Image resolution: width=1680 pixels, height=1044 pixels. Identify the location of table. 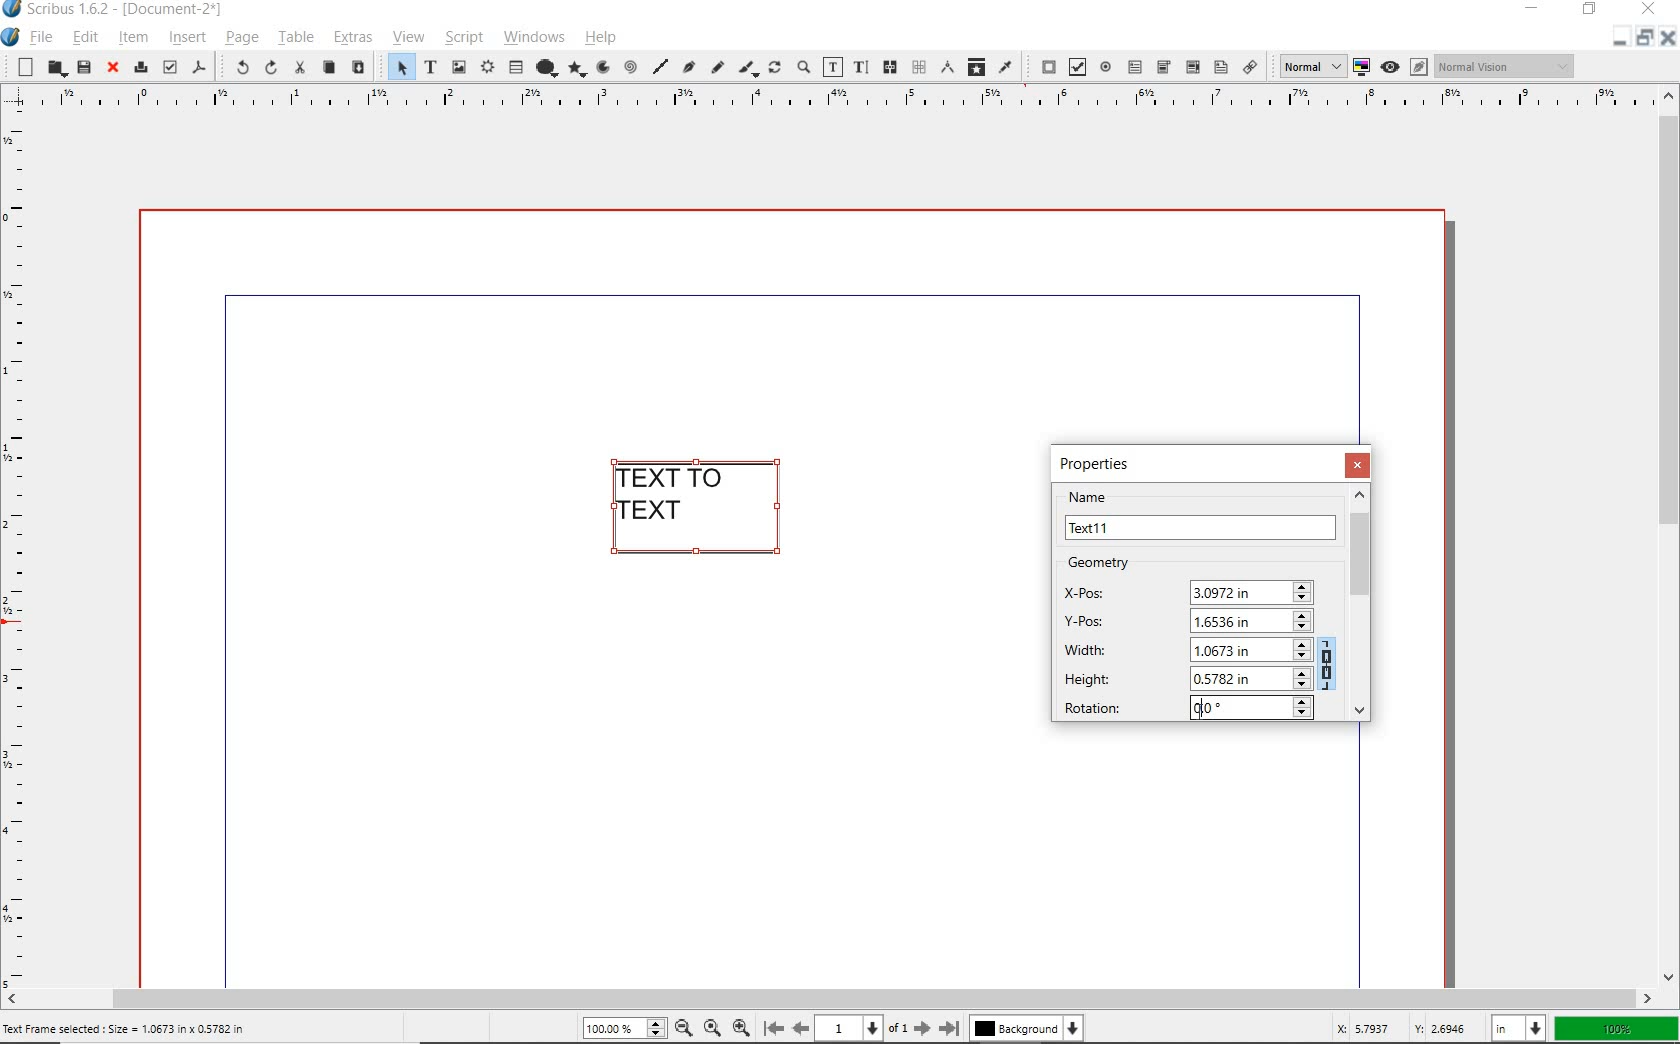
(294, 37).